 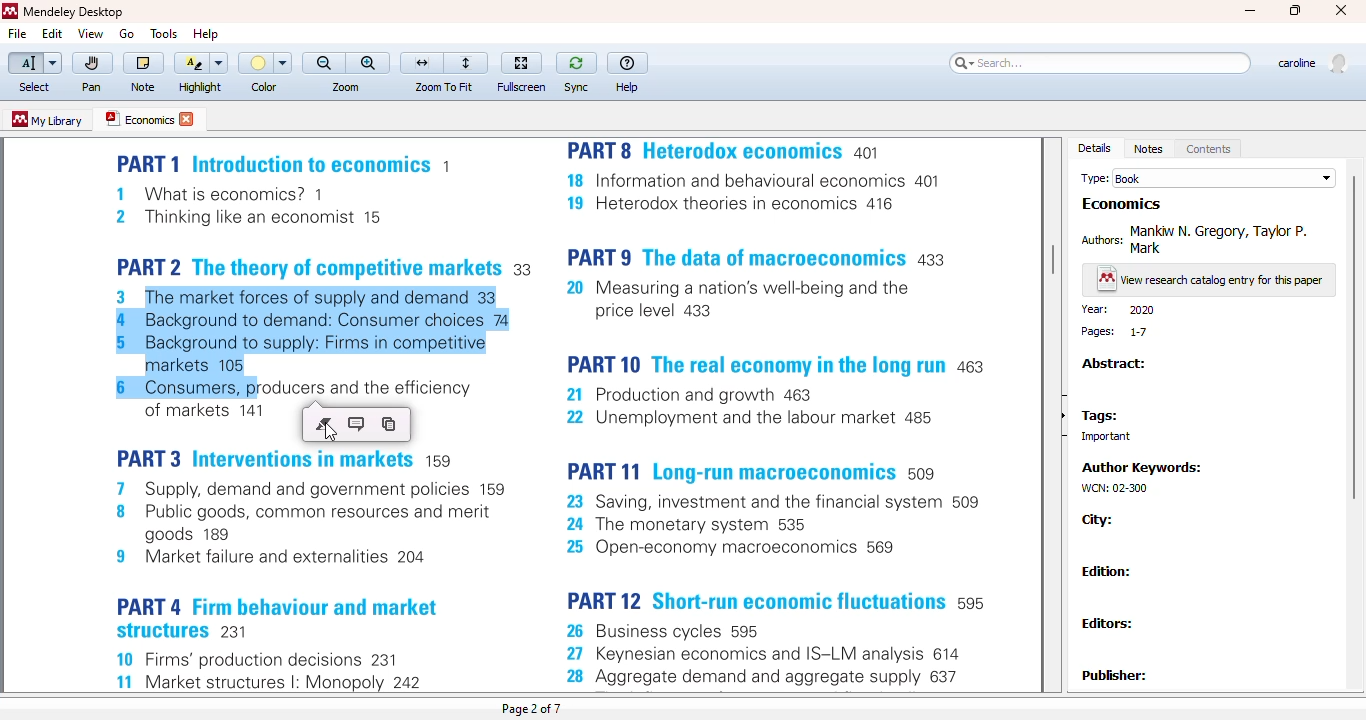 I want to click on tools, so click(x=165, y=34).